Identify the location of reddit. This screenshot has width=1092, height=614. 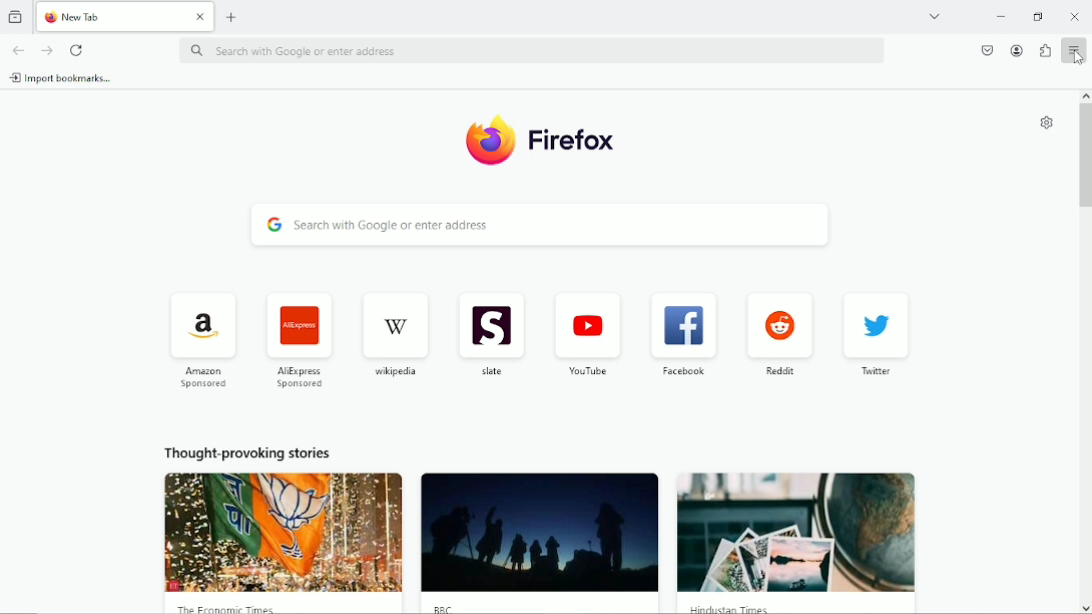
(779, 320).